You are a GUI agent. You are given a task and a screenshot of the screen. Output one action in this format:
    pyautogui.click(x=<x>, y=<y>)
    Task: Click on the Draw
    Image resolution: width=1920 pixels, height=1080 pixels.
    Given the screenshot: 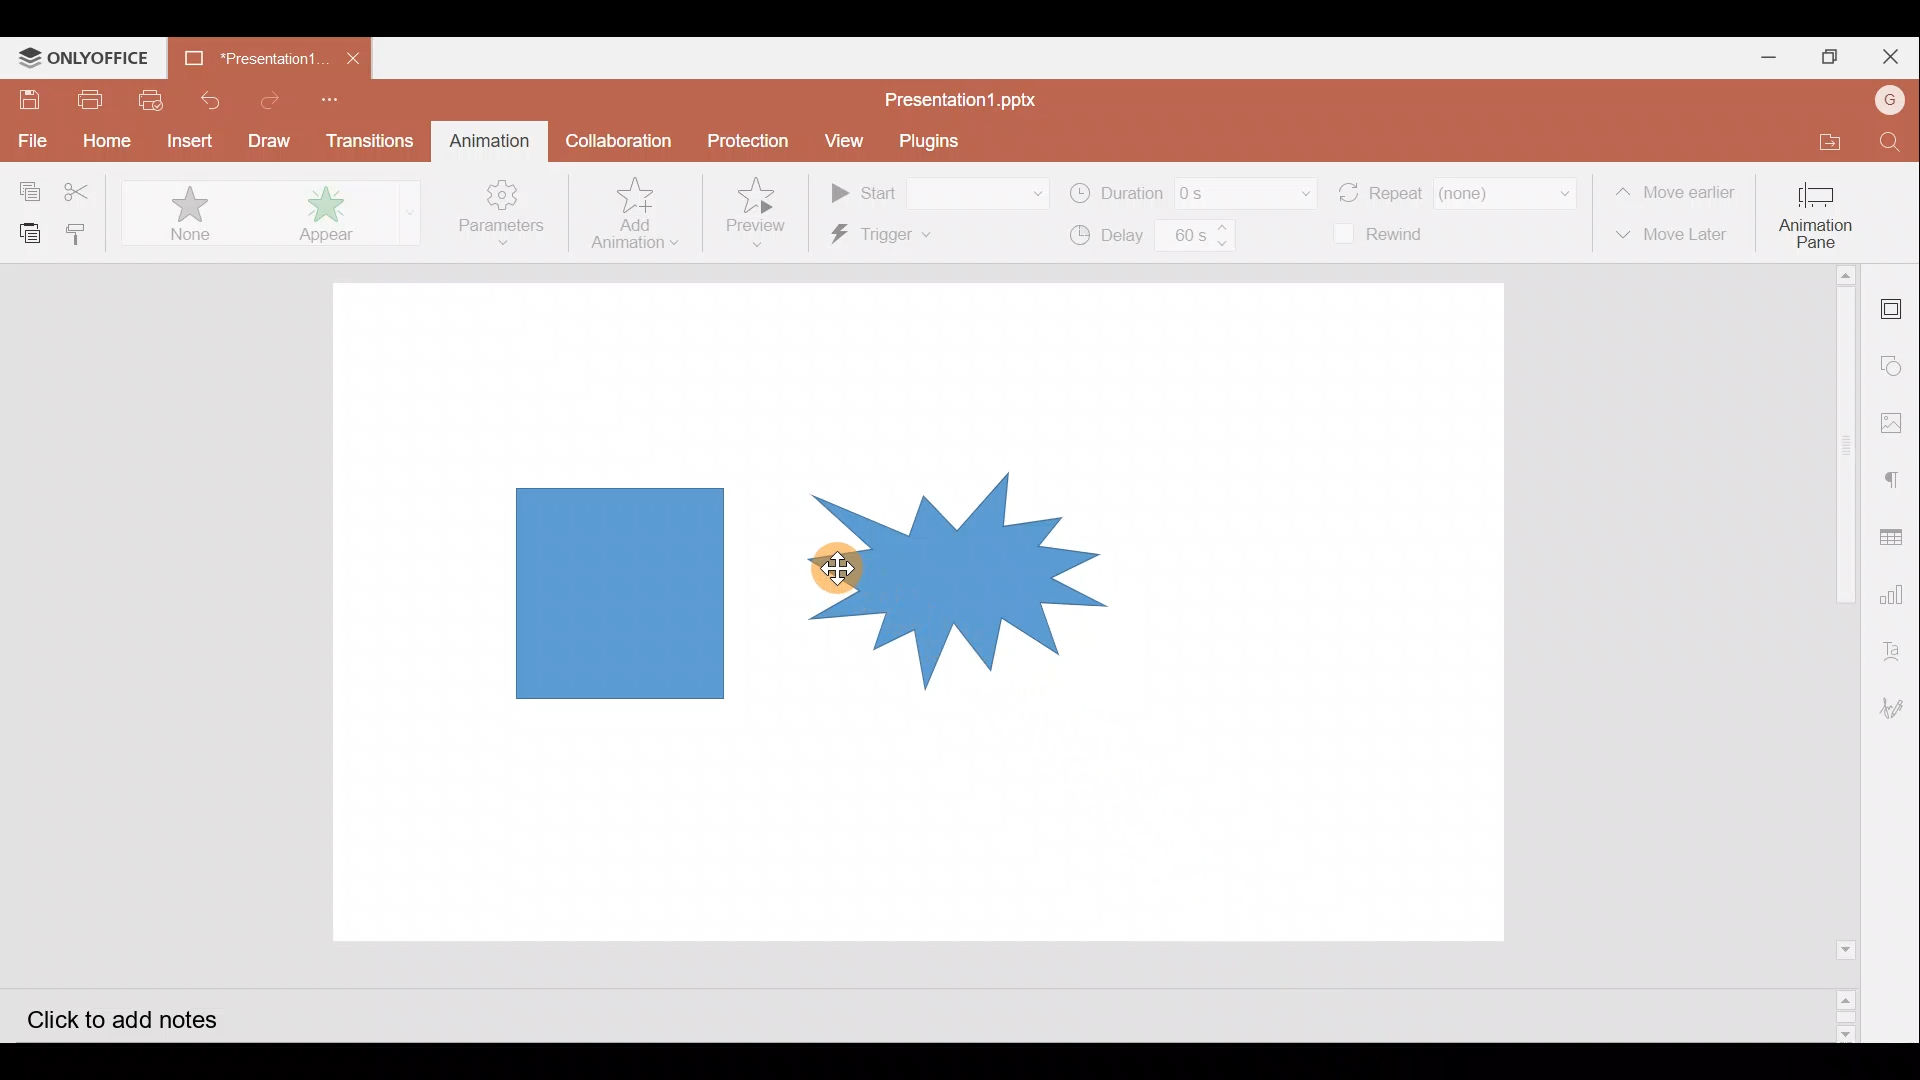 What is the action you would take?
    pyautogui.click(x=271, y=138)
    